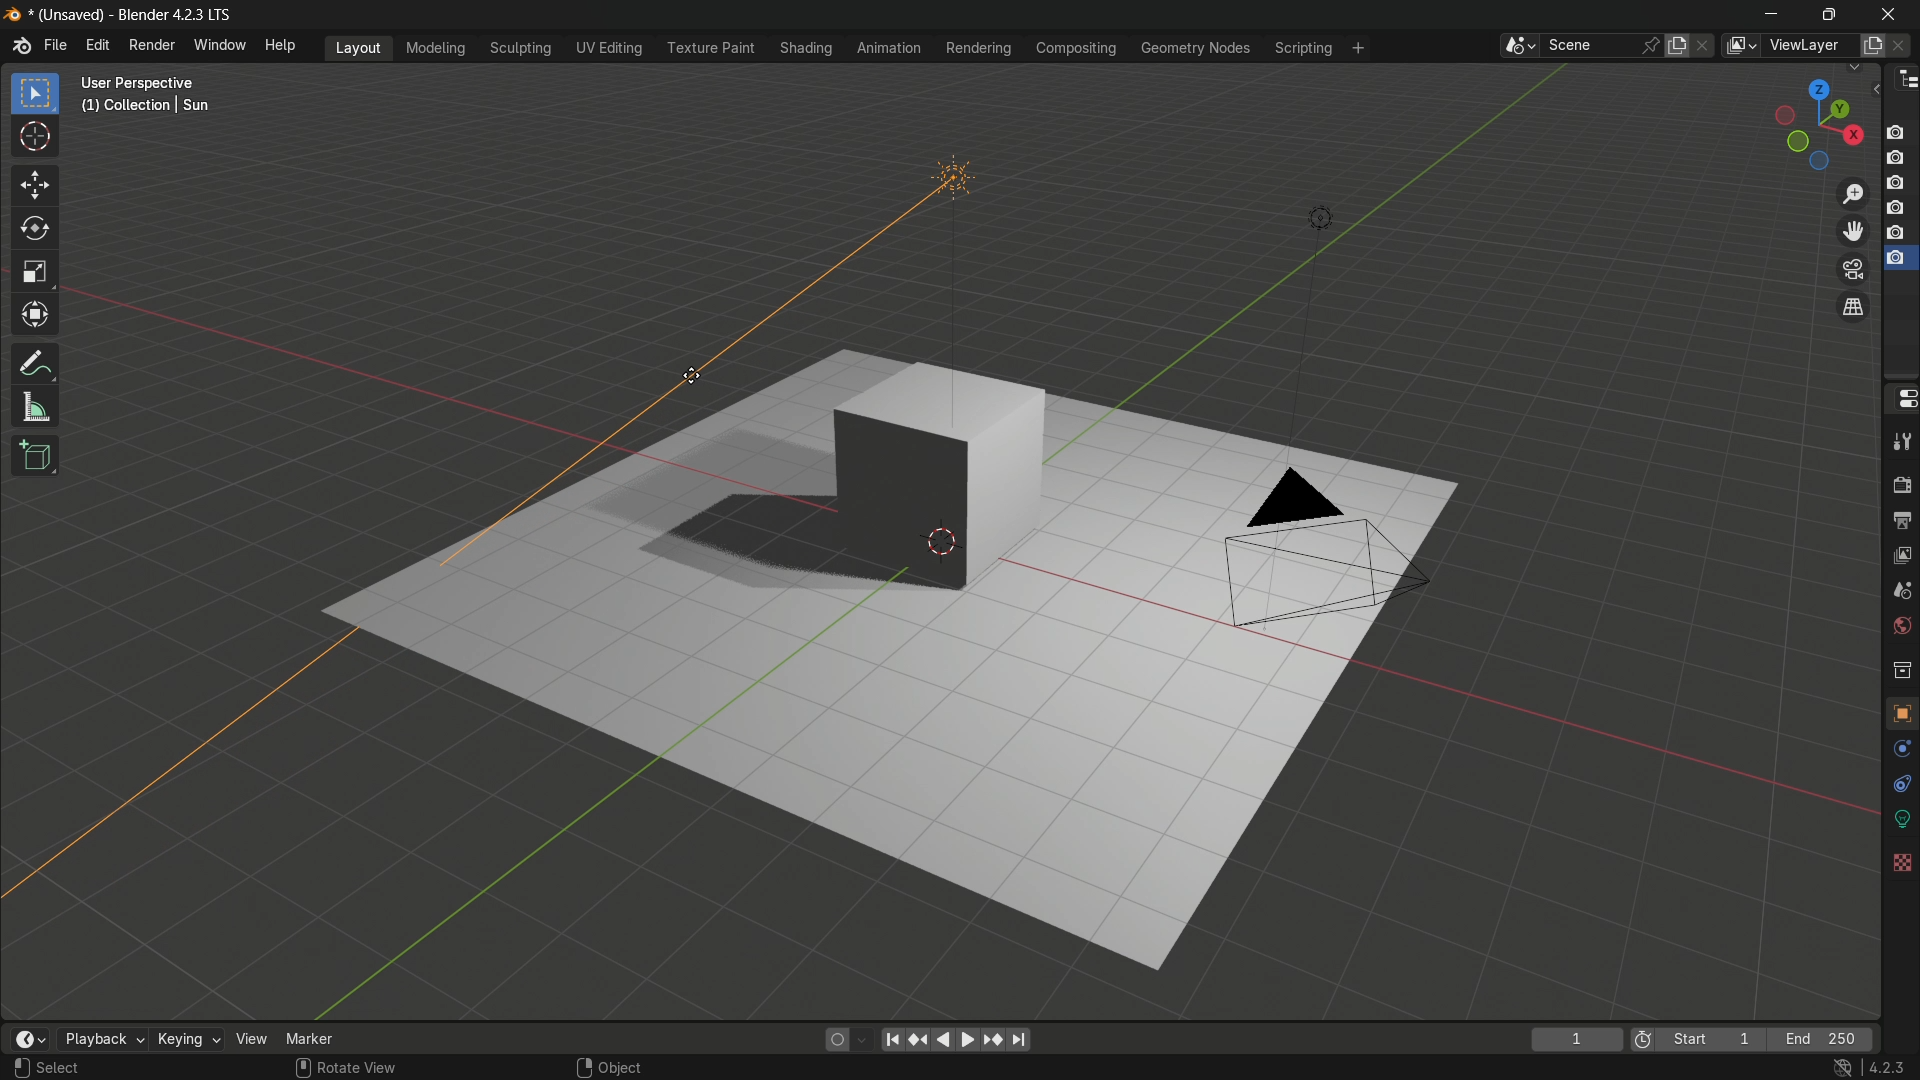 Image resolution: width=1920 pixels, height=1080 pixels. Describe the element at coordinates (1894, 12) in the screenshot. I see `close app` at that location.